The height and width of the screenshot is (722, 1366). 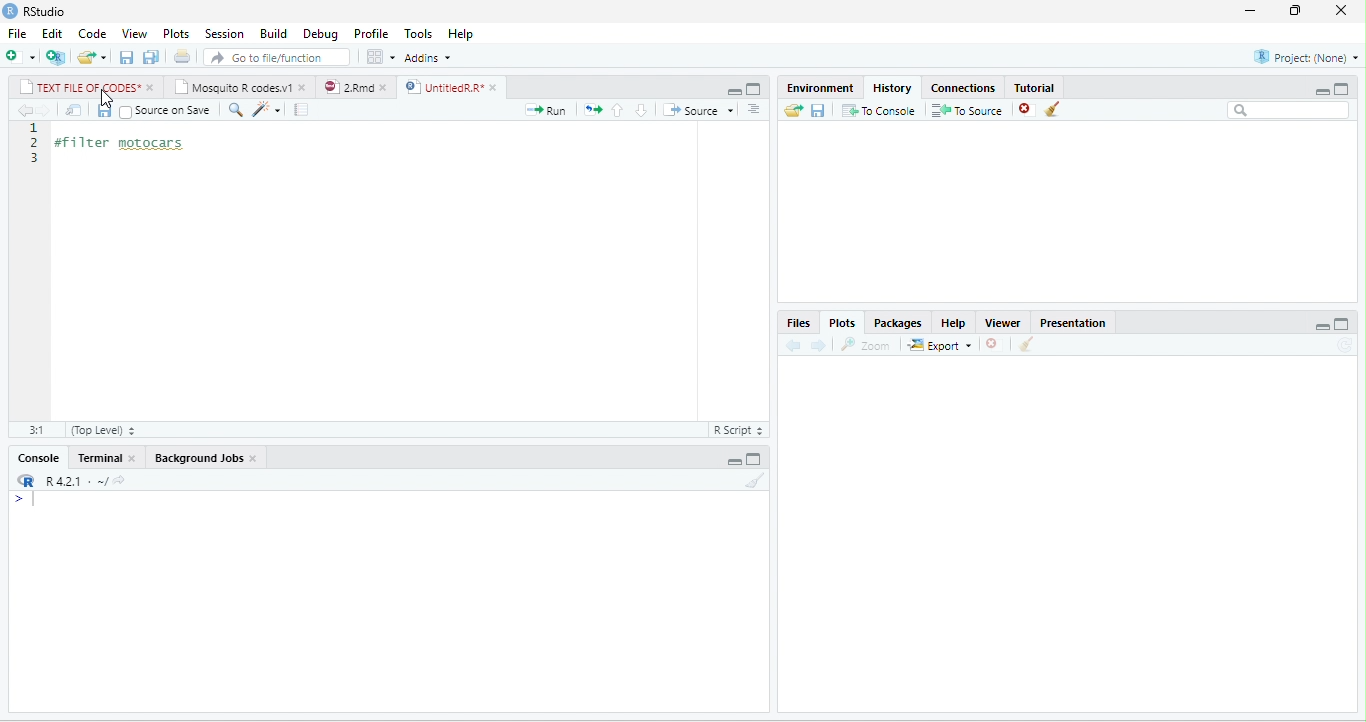 I want to click on logo, so click(x=10, y=11).